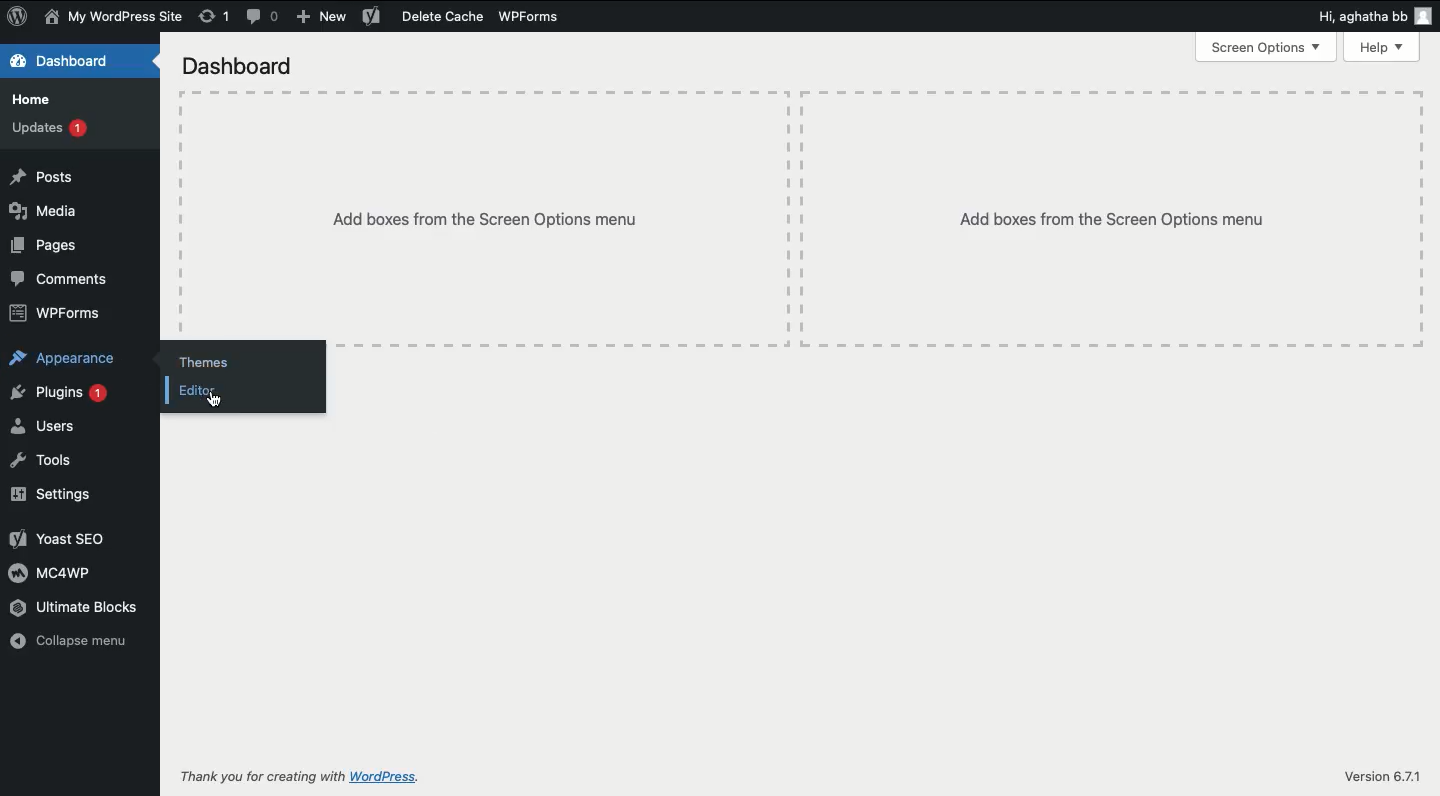  Describe the element at coordinates (58, 393) in the screenshot. I see `Plugins 1` at that location.